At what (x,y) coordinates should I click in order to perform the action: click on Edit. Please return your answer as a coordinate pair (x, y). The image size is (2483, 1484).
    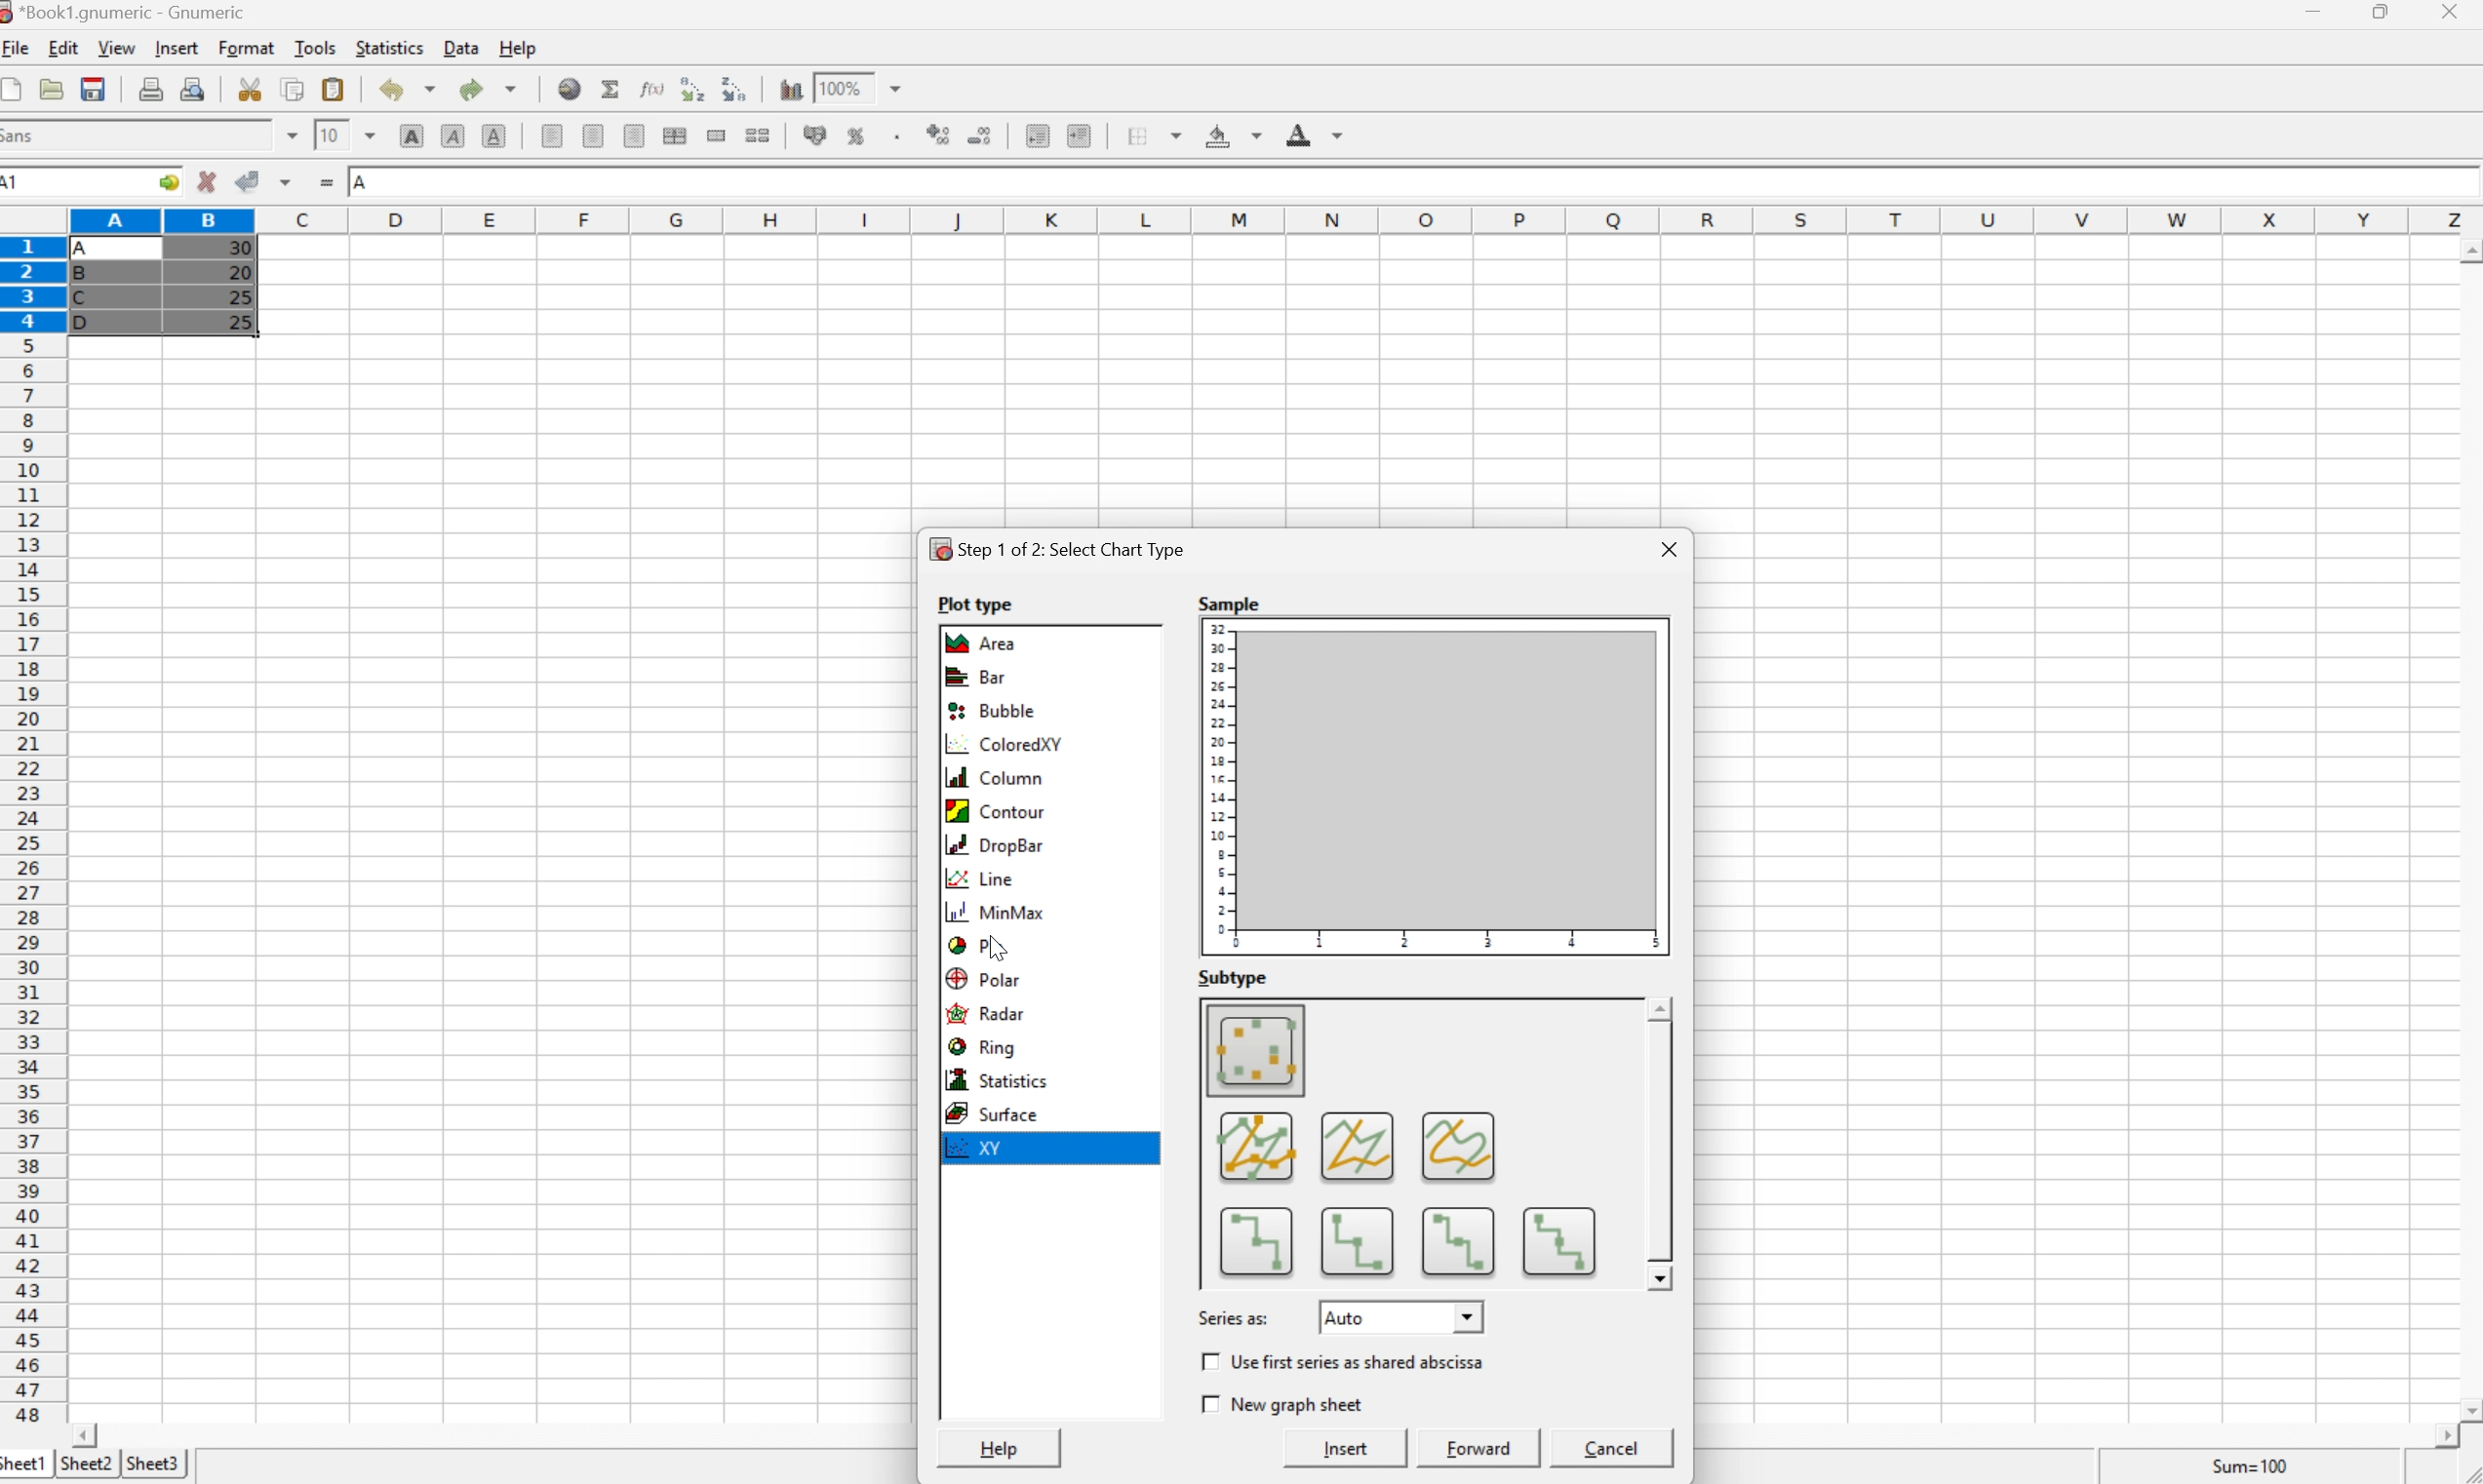
    Looking at the image, I should click on (64, 48).